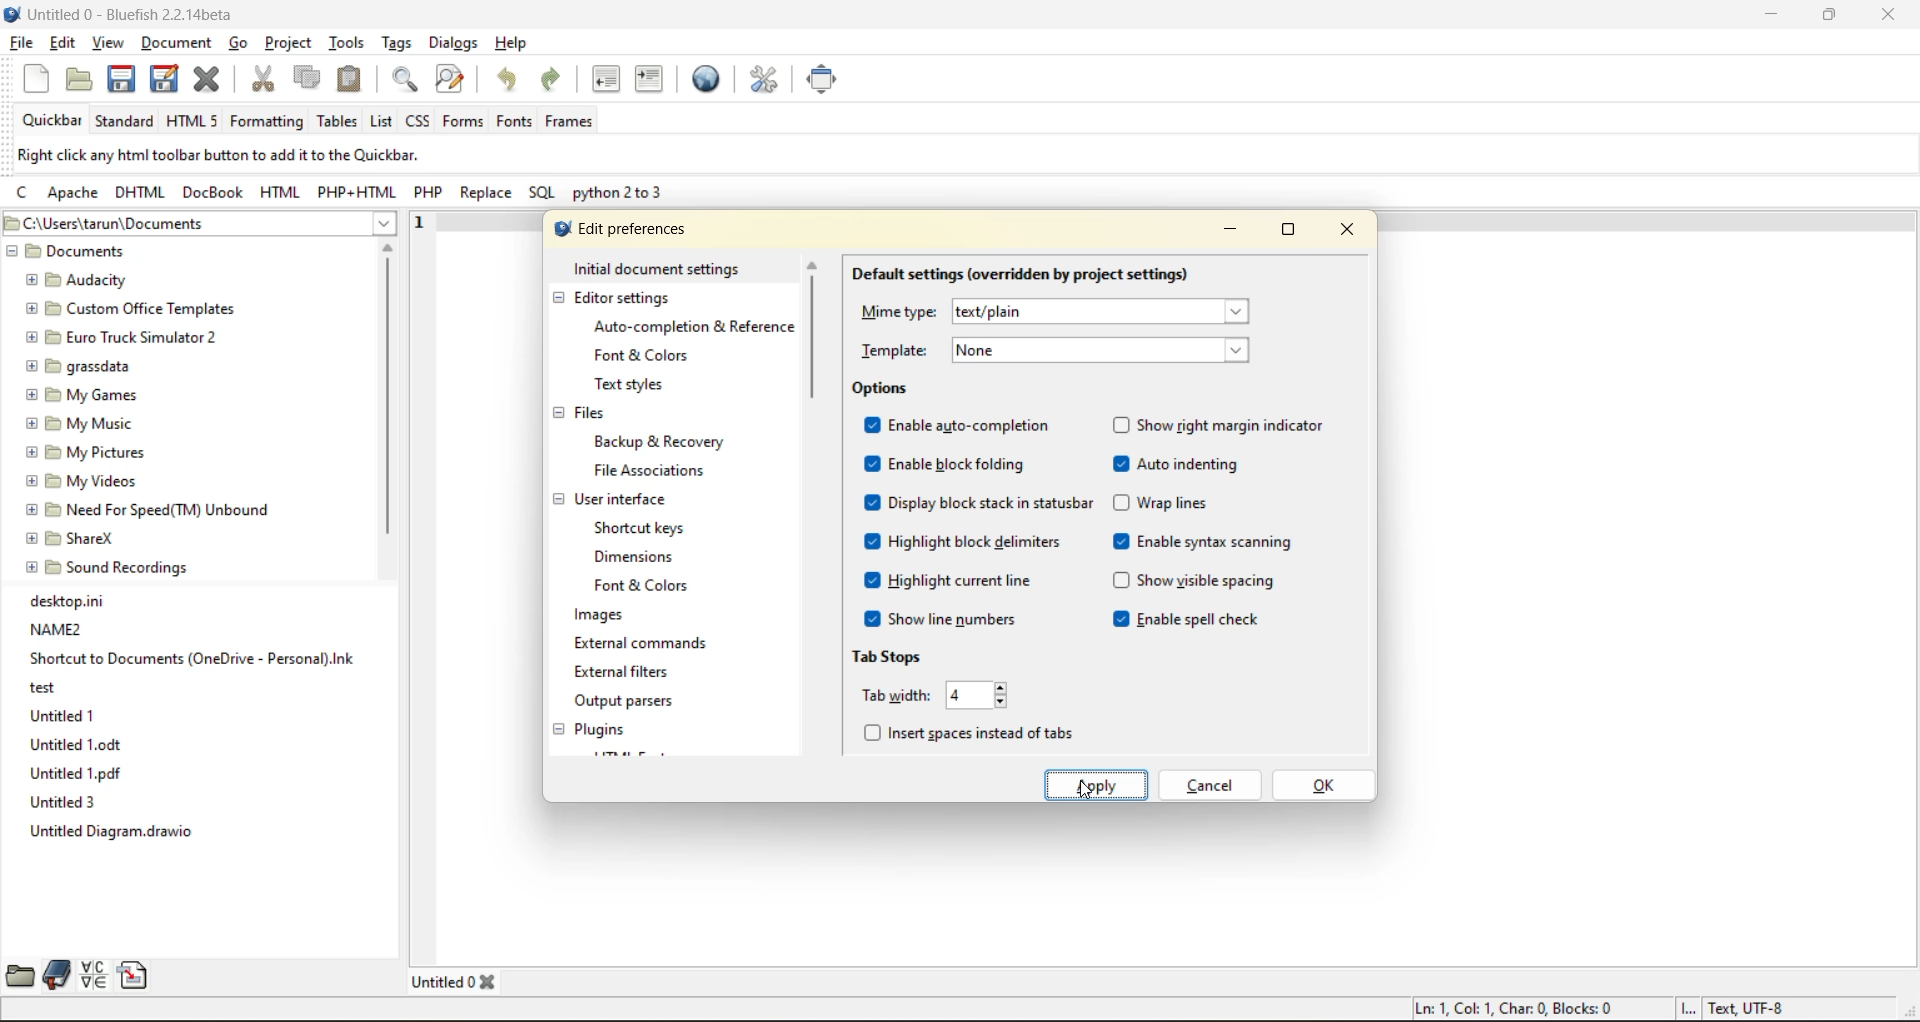 The image size is (1920, 1022). What do you see at coordinates (1224, 234) in the screenshot?
I see `minimize` at bounding box center [1224, 234].